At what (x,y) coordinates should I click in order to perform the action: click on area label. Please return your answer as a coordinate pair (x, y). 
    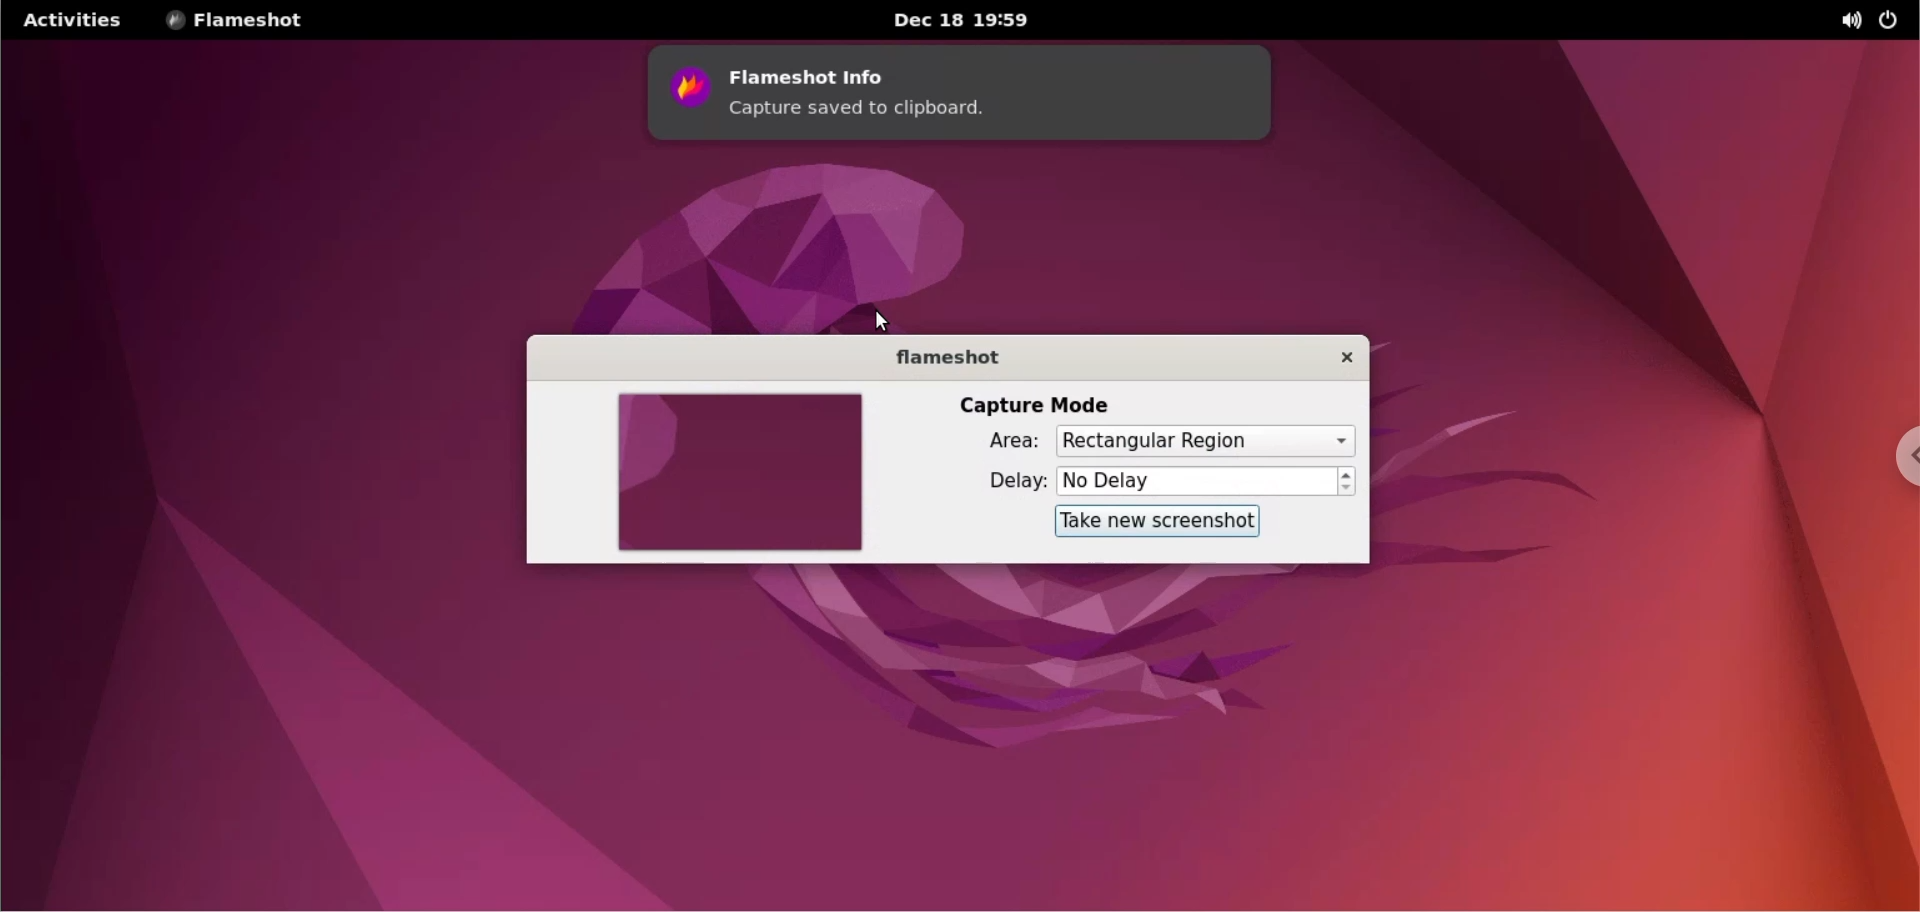
    Looking at the image, I should click on (994, 442).